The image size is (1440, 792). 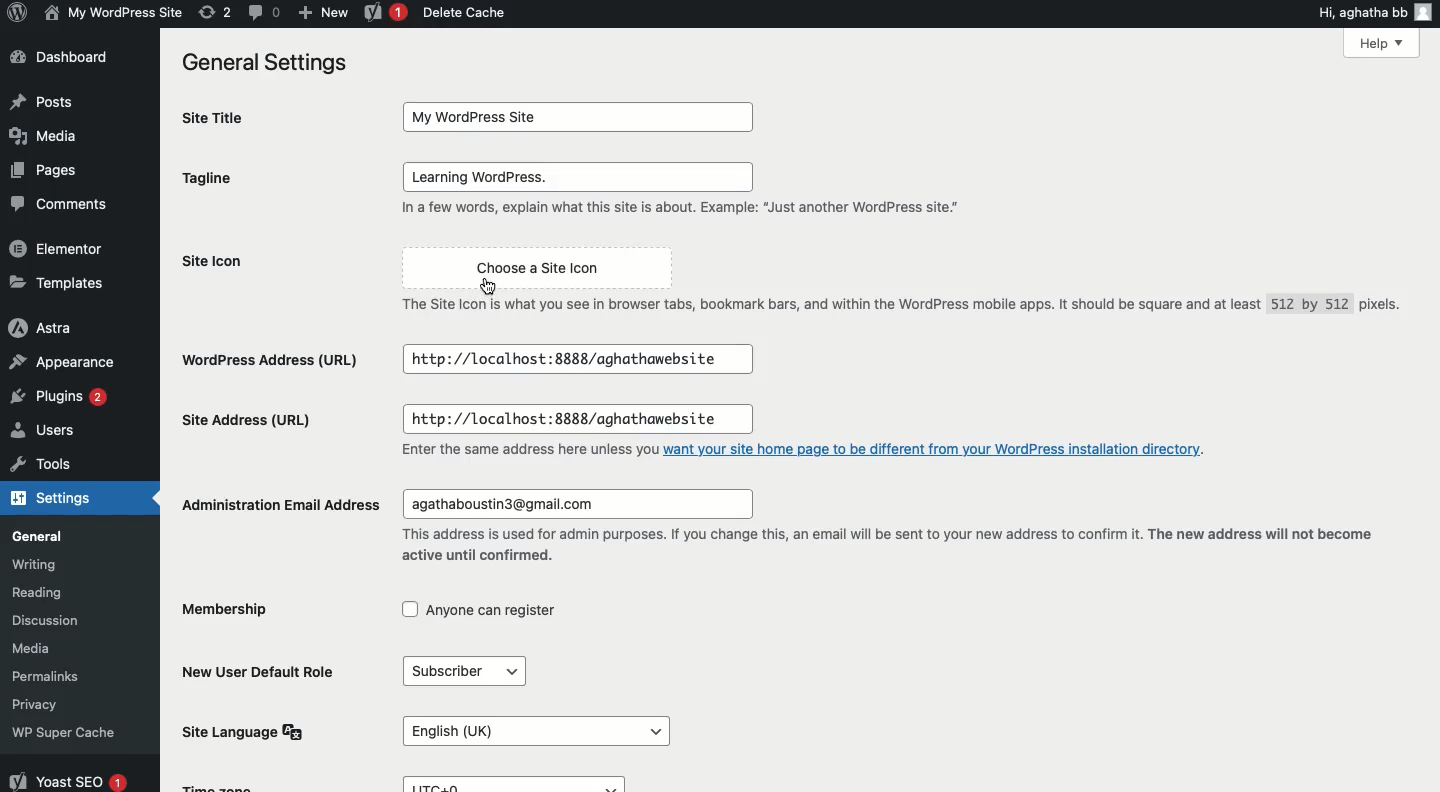 I want to click on Anyone can register, so click(x=481, y=610).